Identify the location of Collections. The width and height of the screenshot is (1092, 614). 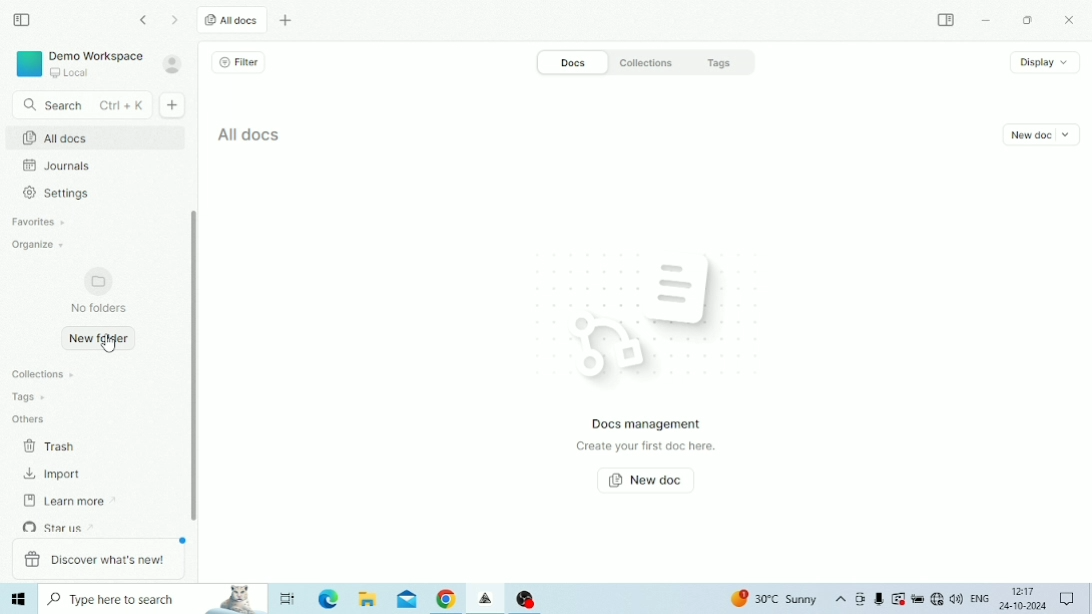
(43, 375).